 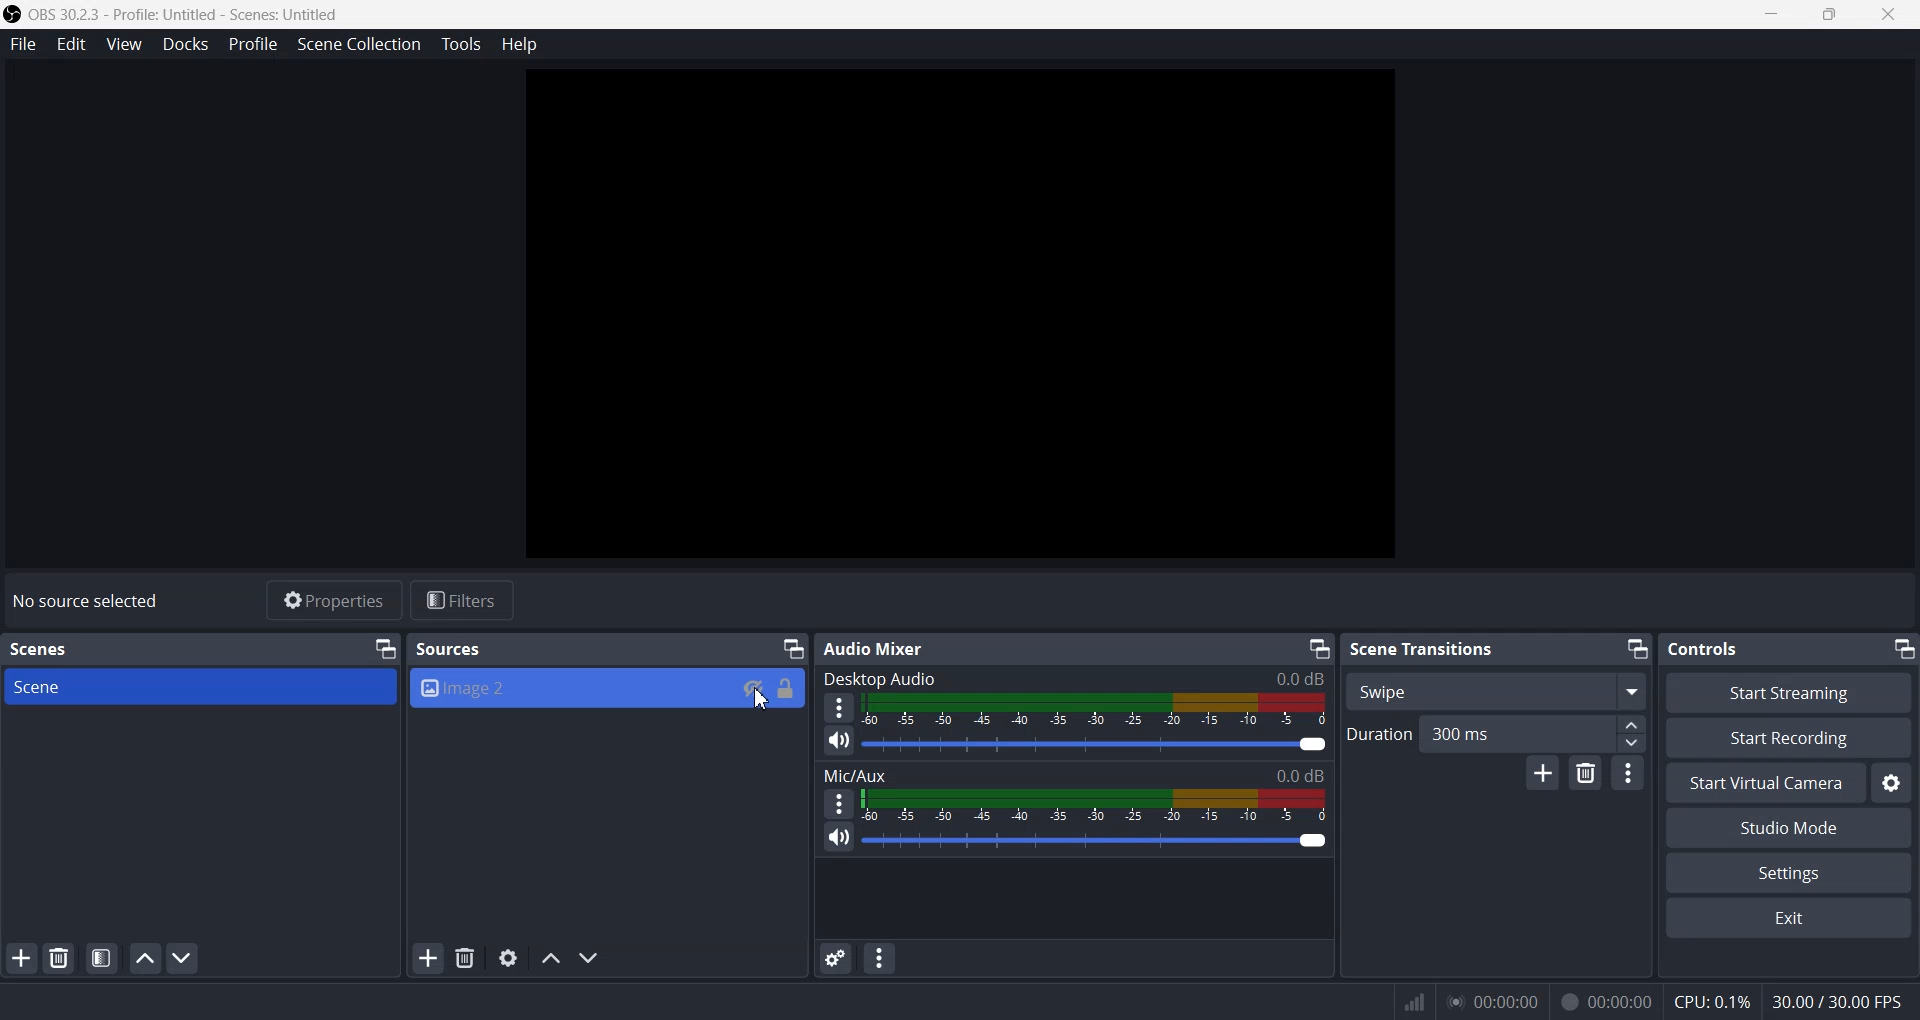 What do you see at coordinates (454, 649) in the screenshot?
I see `Sources` at bounding box center [454, 649].